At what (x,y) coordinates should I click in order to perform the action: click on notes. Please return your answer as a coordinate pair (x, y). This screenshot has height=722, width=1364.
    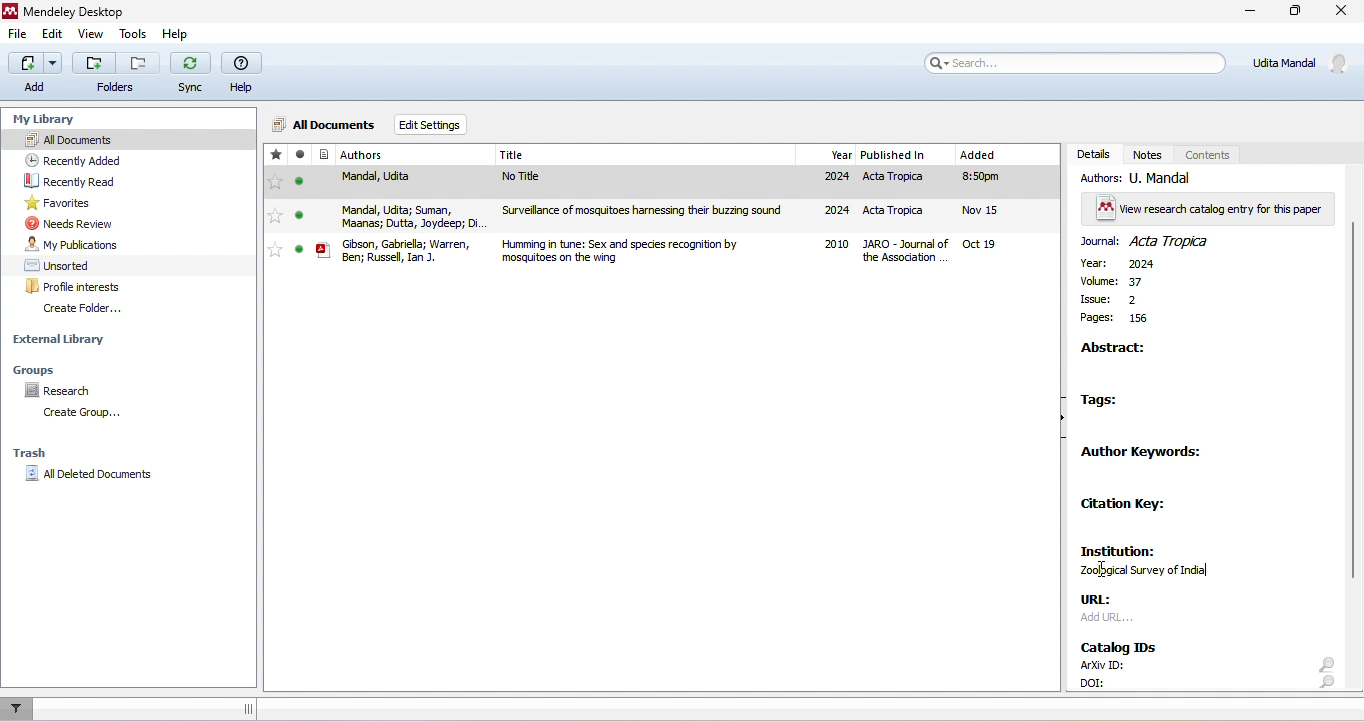
    Looking at the image, I should click on (1150, 154).